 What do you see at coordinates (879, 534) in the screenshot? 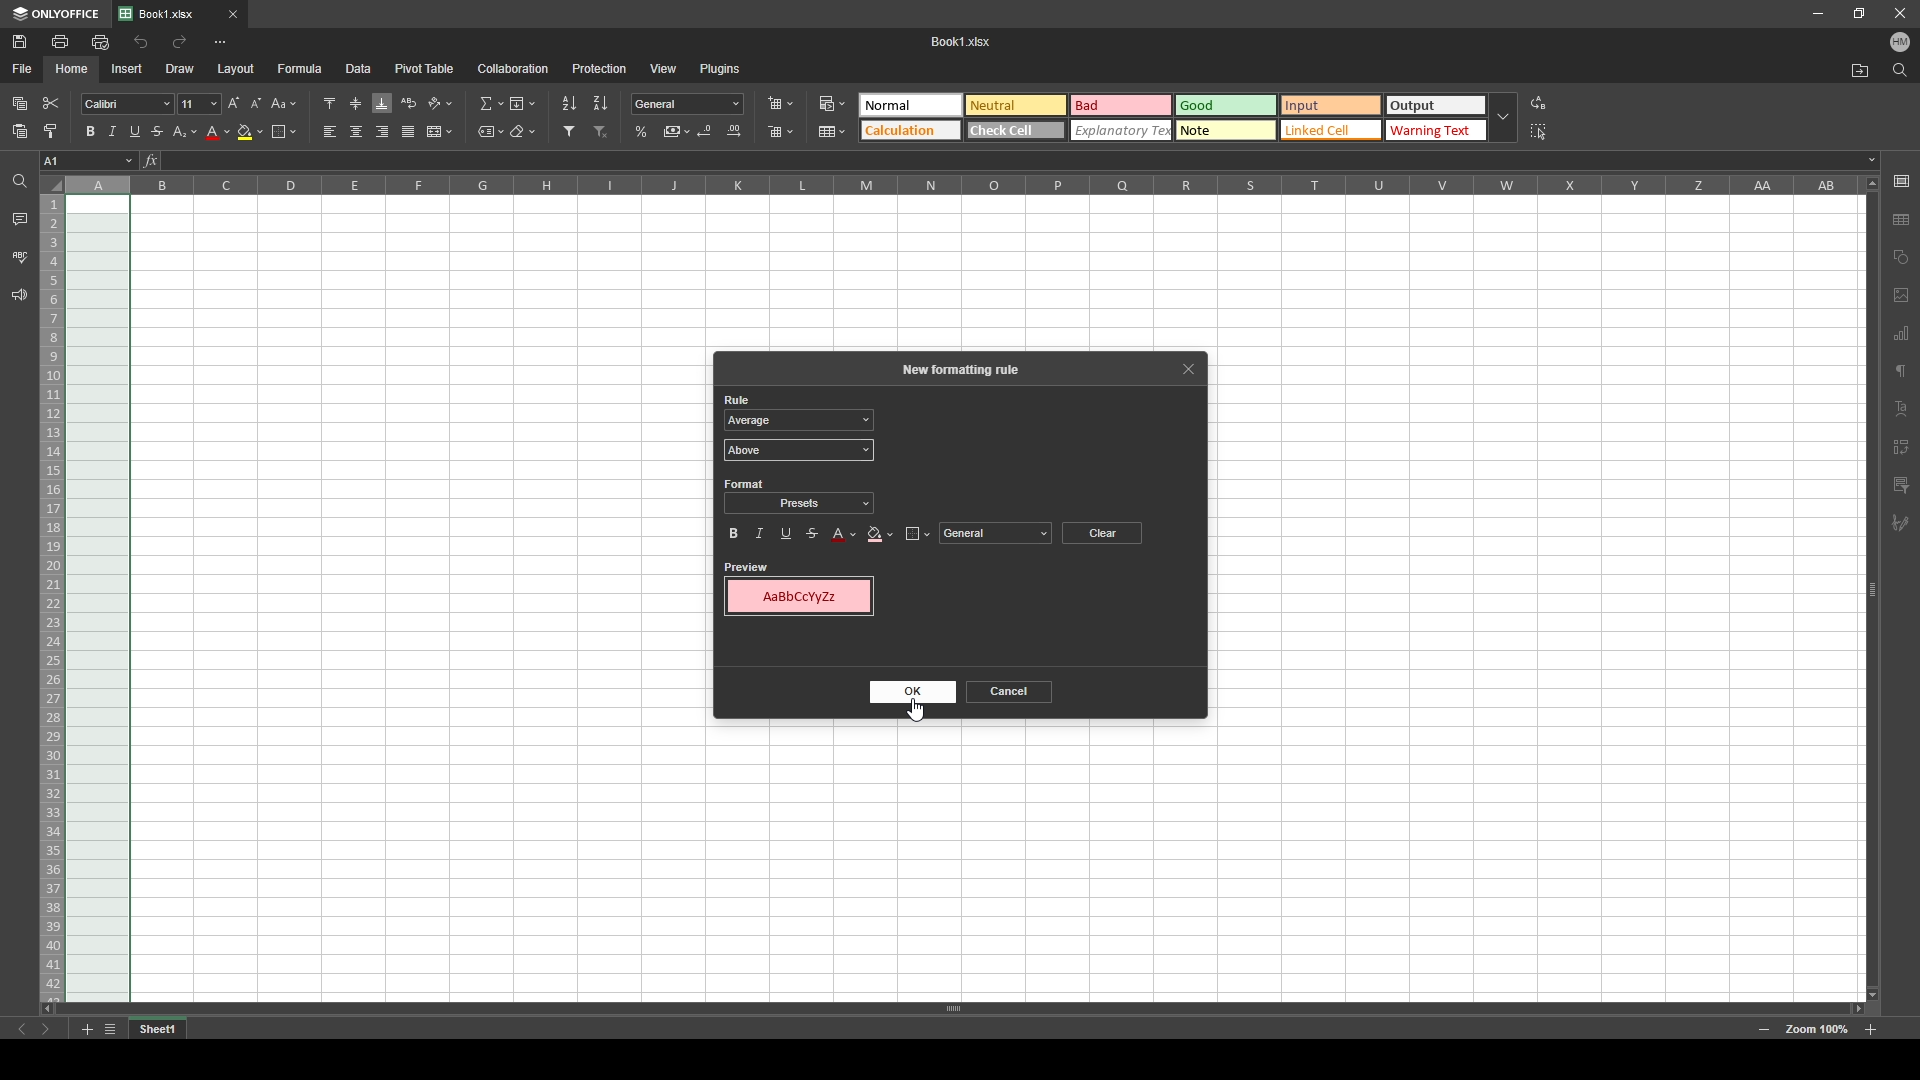
I see `fill color` at bounding box center [879, 534].